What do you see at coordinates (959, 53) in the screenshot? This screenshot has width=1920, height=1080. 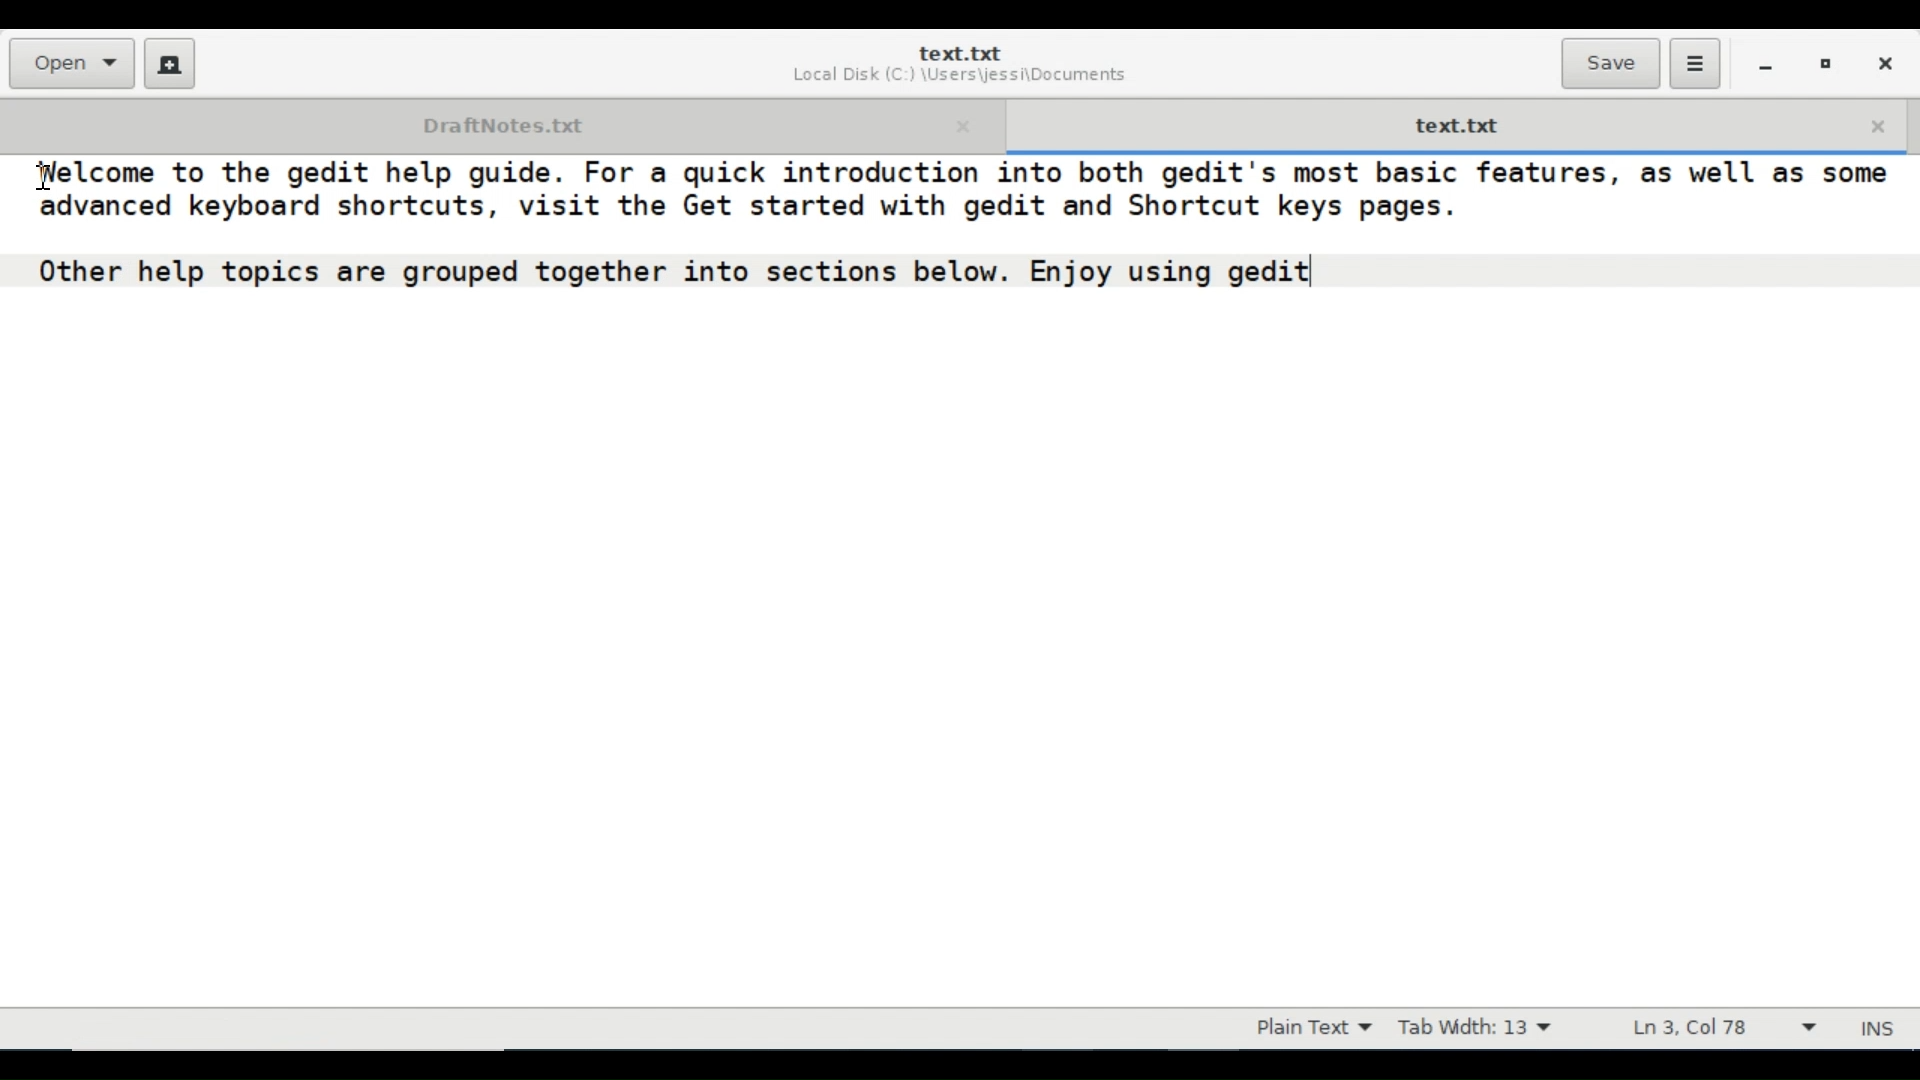 I see `Document Name` at bounding box center [959, 53].